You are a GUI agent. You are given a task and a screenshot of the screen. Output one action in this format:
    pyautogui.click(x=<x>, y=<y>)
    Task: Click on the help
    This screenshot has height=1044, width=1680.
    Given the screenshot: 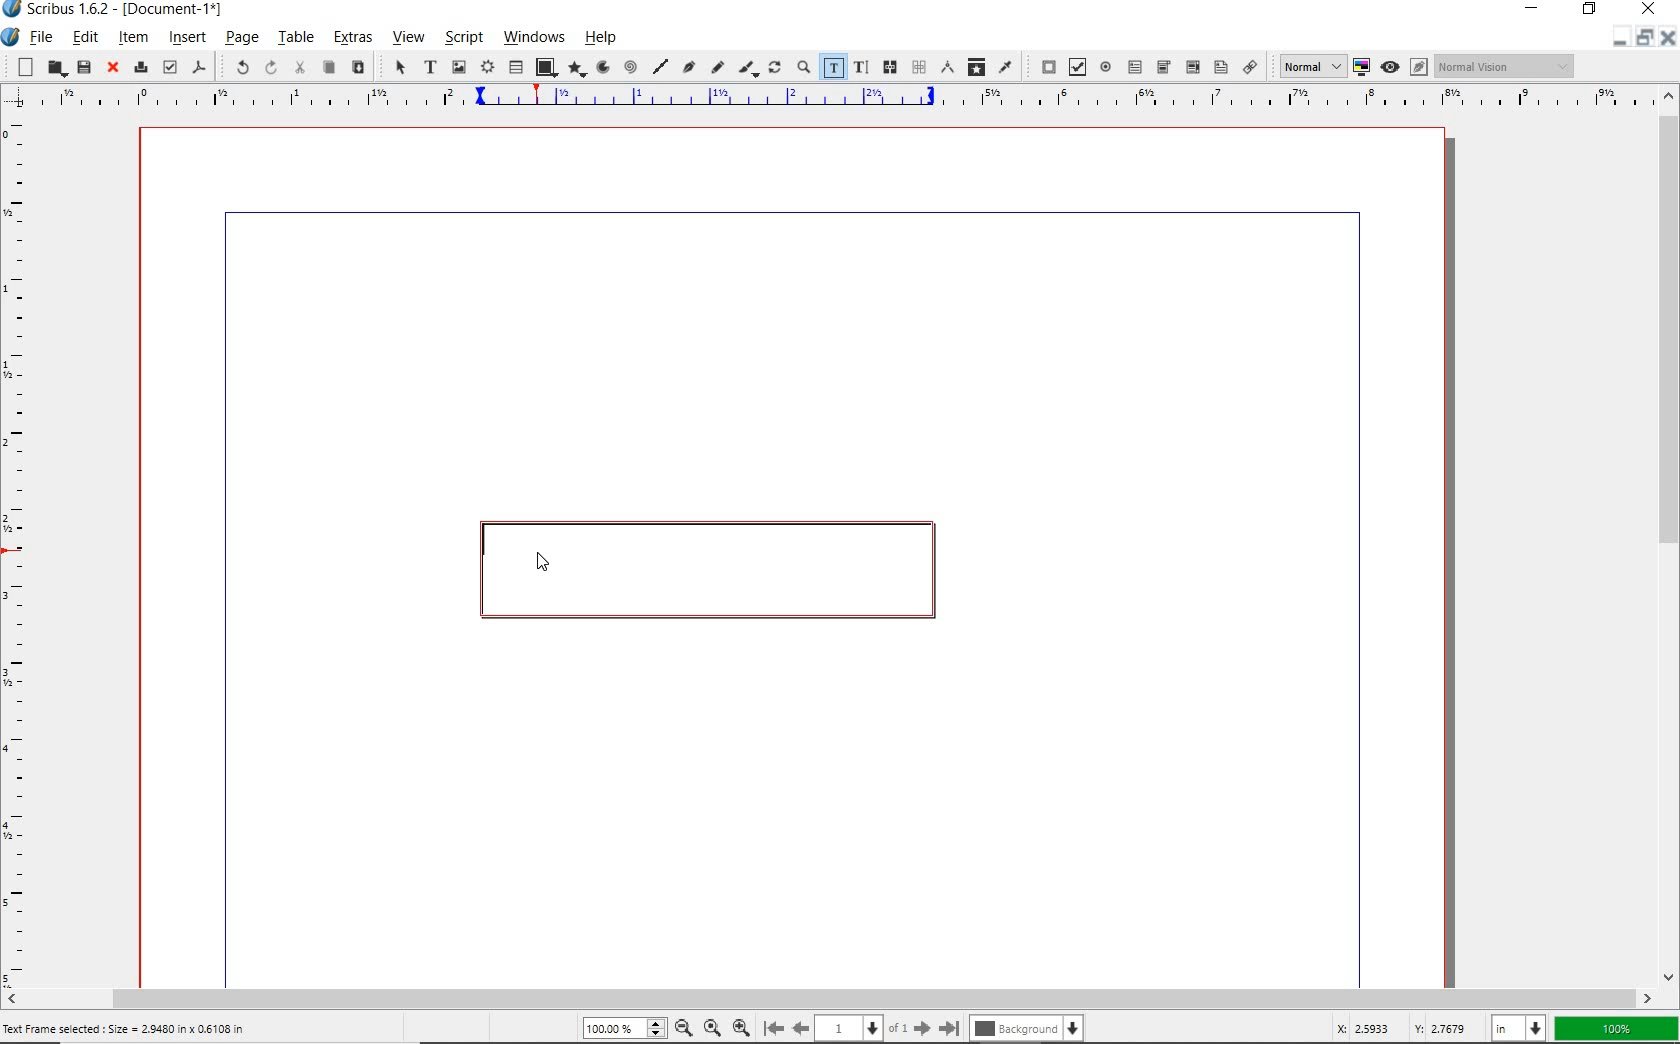 What is the action you would take?
    pyautogui.click(x=605, y=37)
    